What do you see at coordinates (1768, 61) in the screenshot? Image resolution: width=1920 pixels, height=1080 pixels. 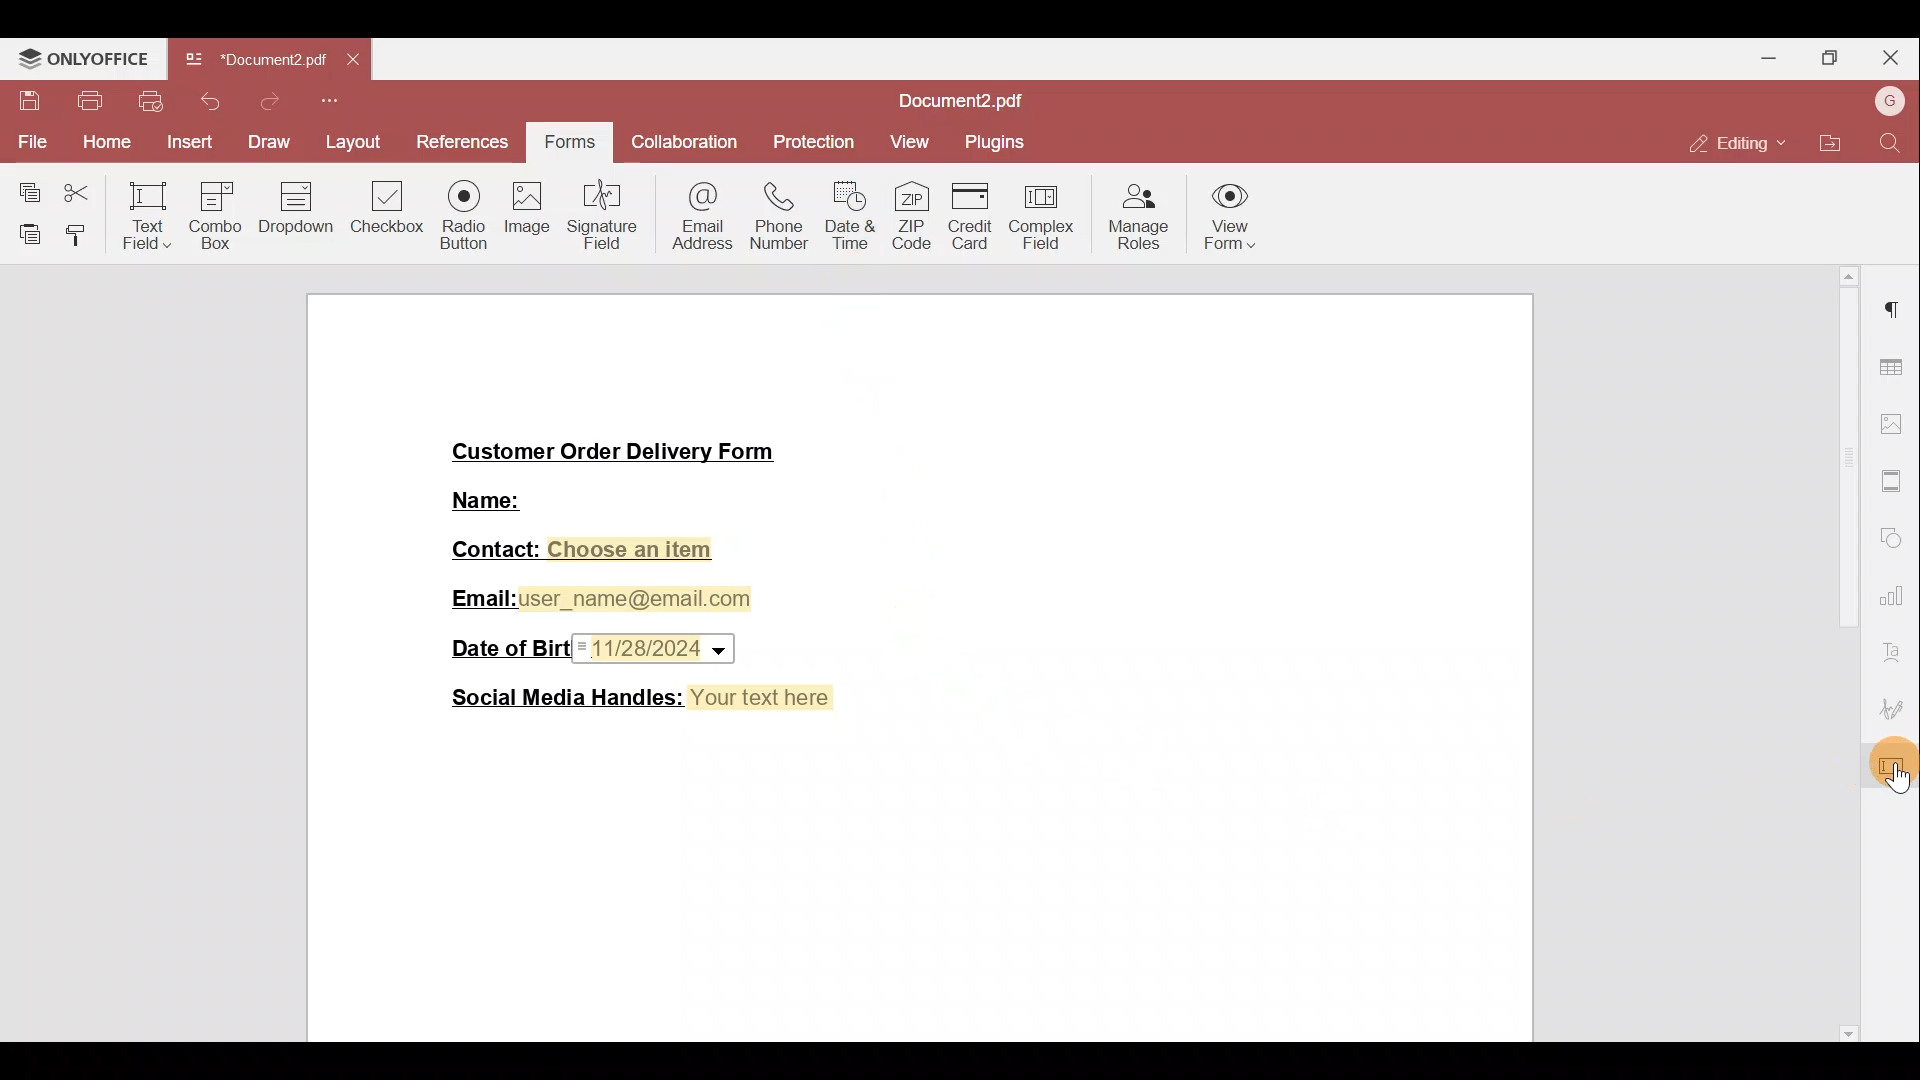 I see `Minimise` at bounding box center [1768, 61].